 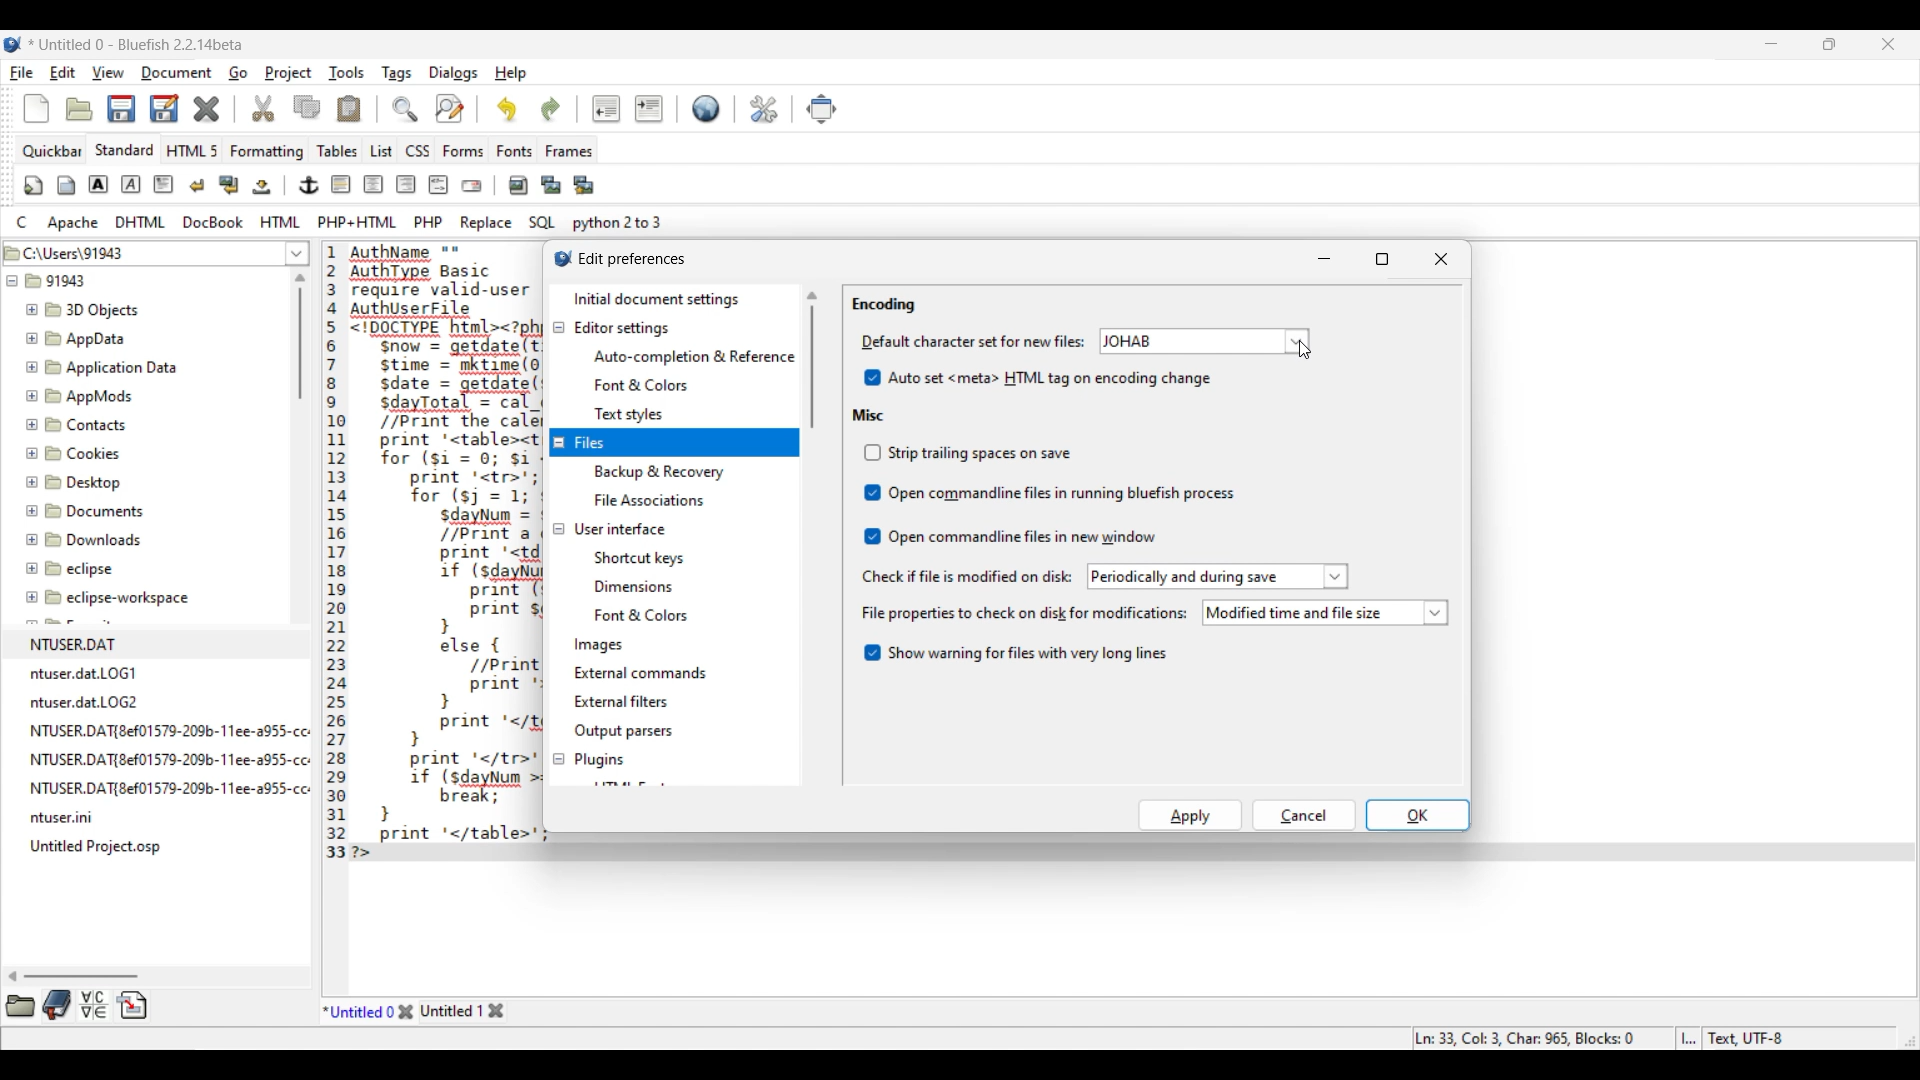 What do you see at coordinates (1016, 654) in the screenshot?
I see `Toggle for warning about long files` at bounding box center [1016, 654].